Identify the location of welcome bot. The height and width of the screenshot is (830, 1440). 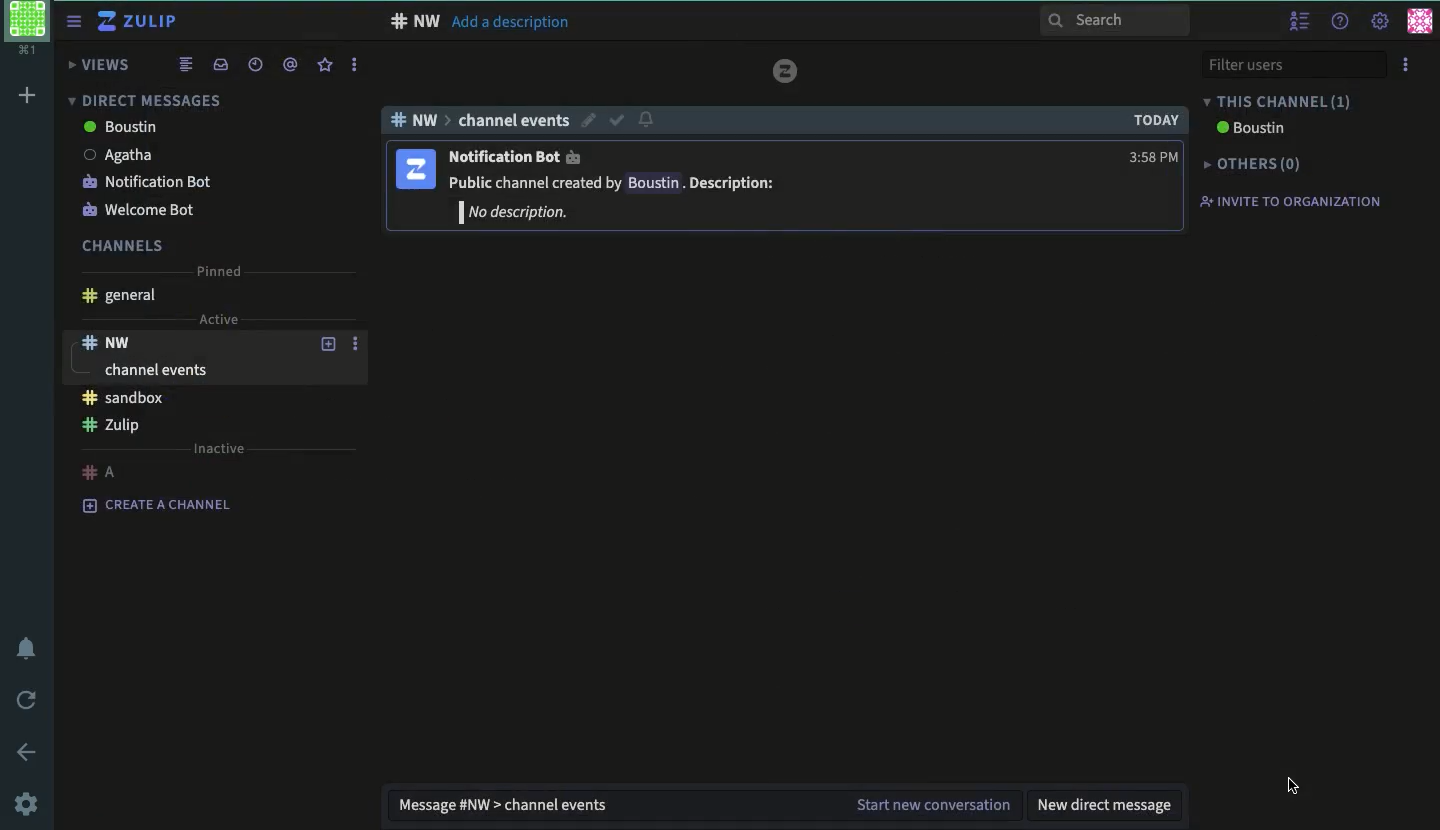
(140, 208).